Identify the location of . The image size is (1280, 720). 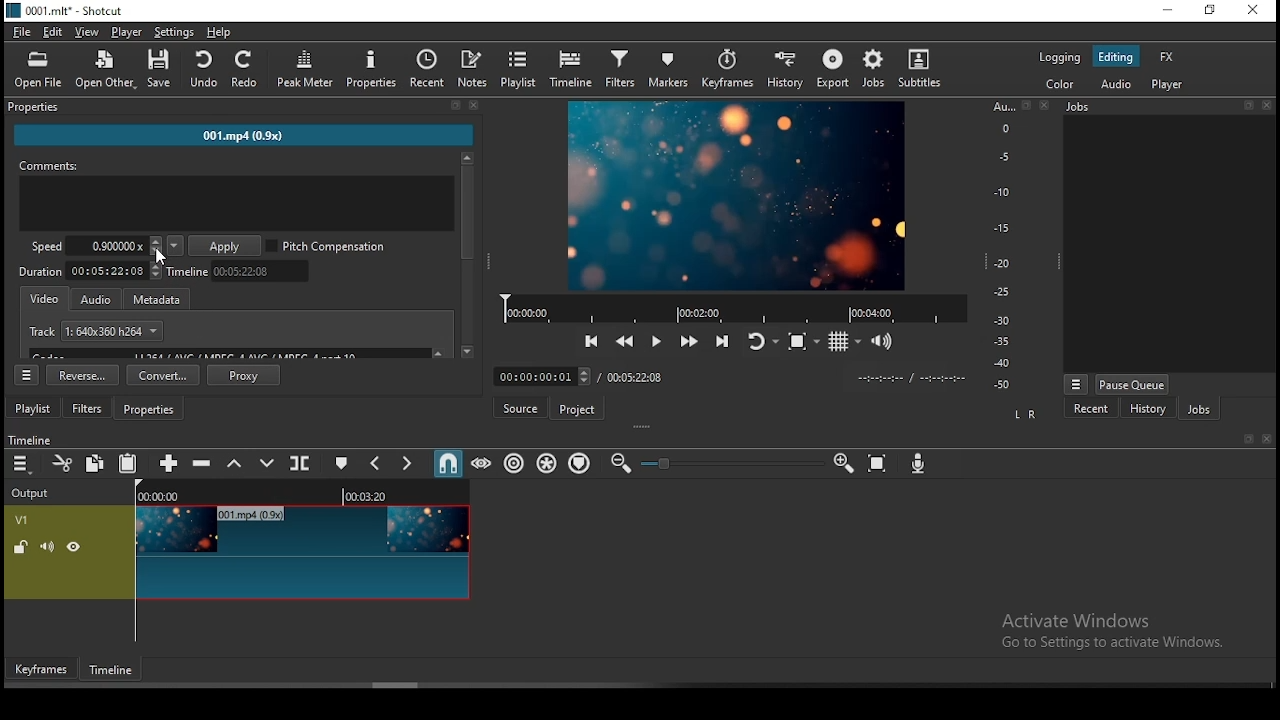
(655, 339).